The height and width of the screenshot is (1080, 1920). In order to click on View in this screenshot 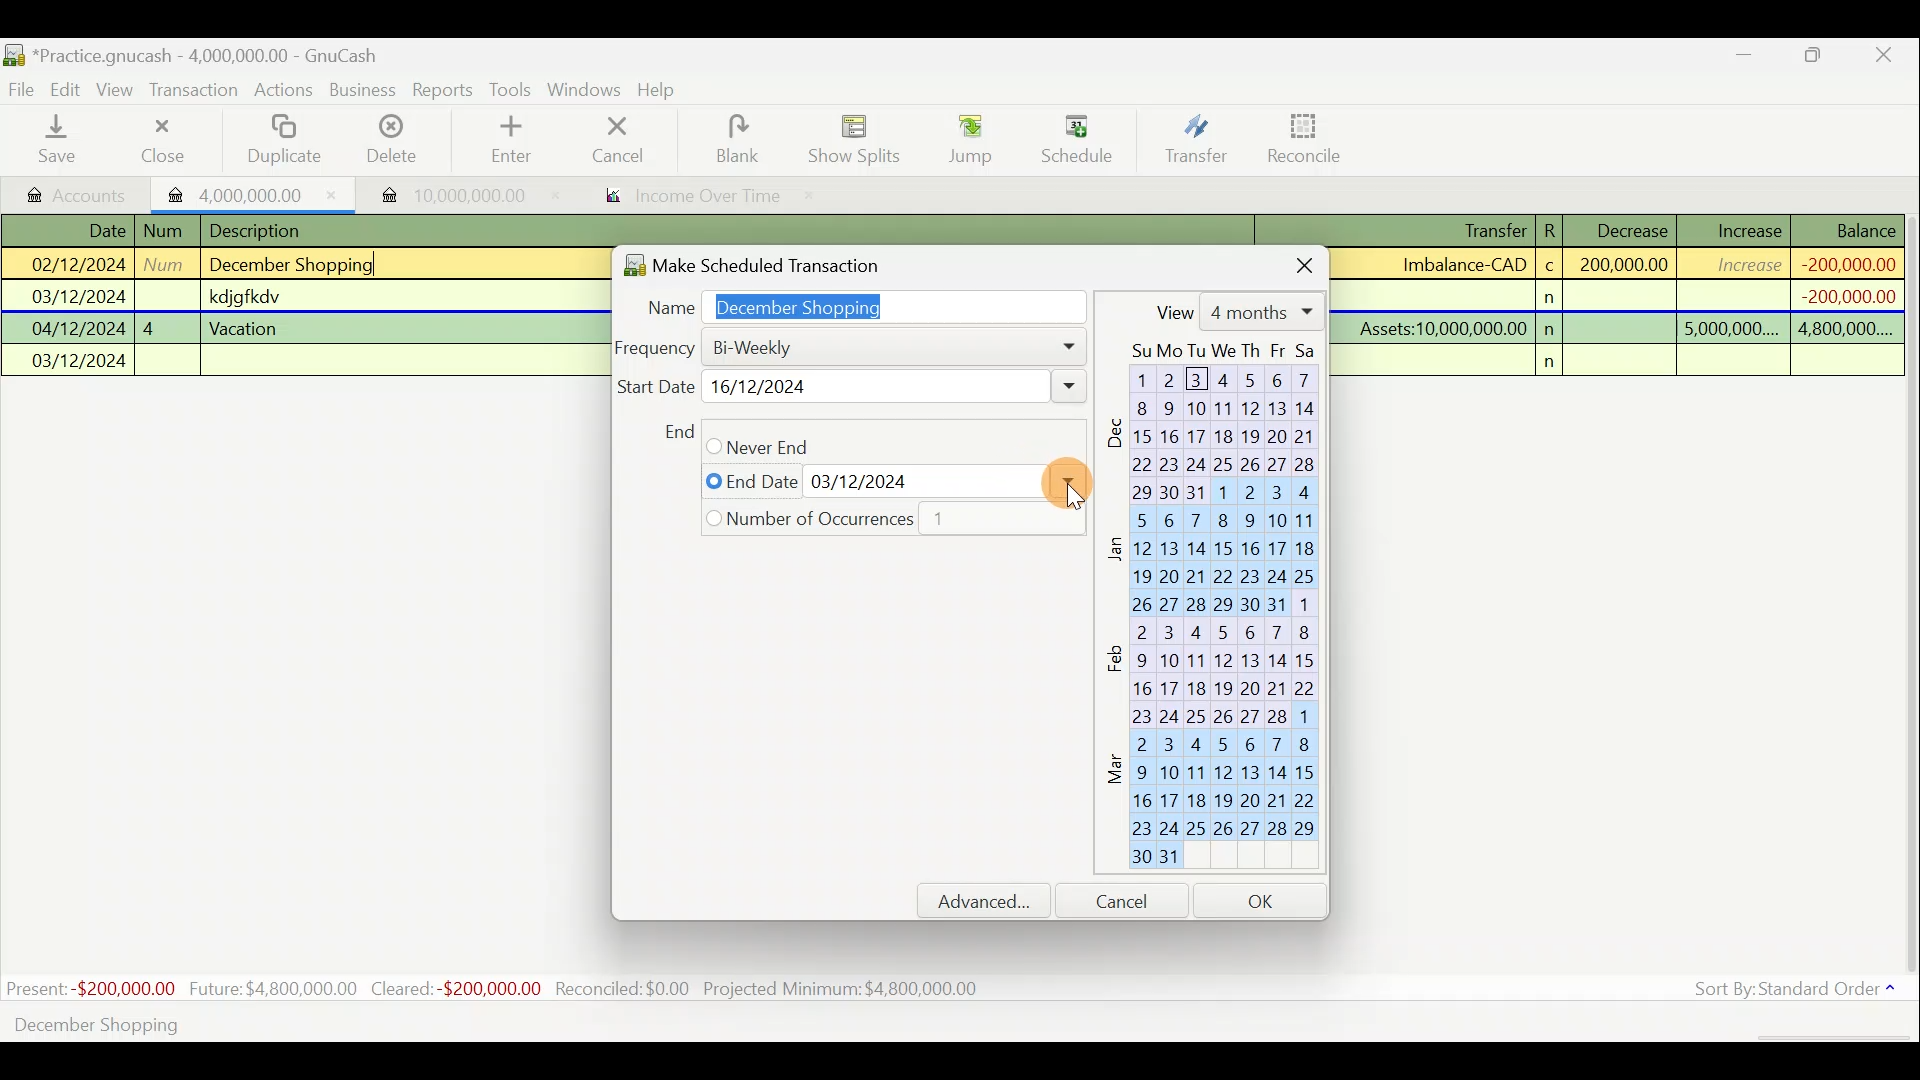, I will do `click(1235, 311)`.